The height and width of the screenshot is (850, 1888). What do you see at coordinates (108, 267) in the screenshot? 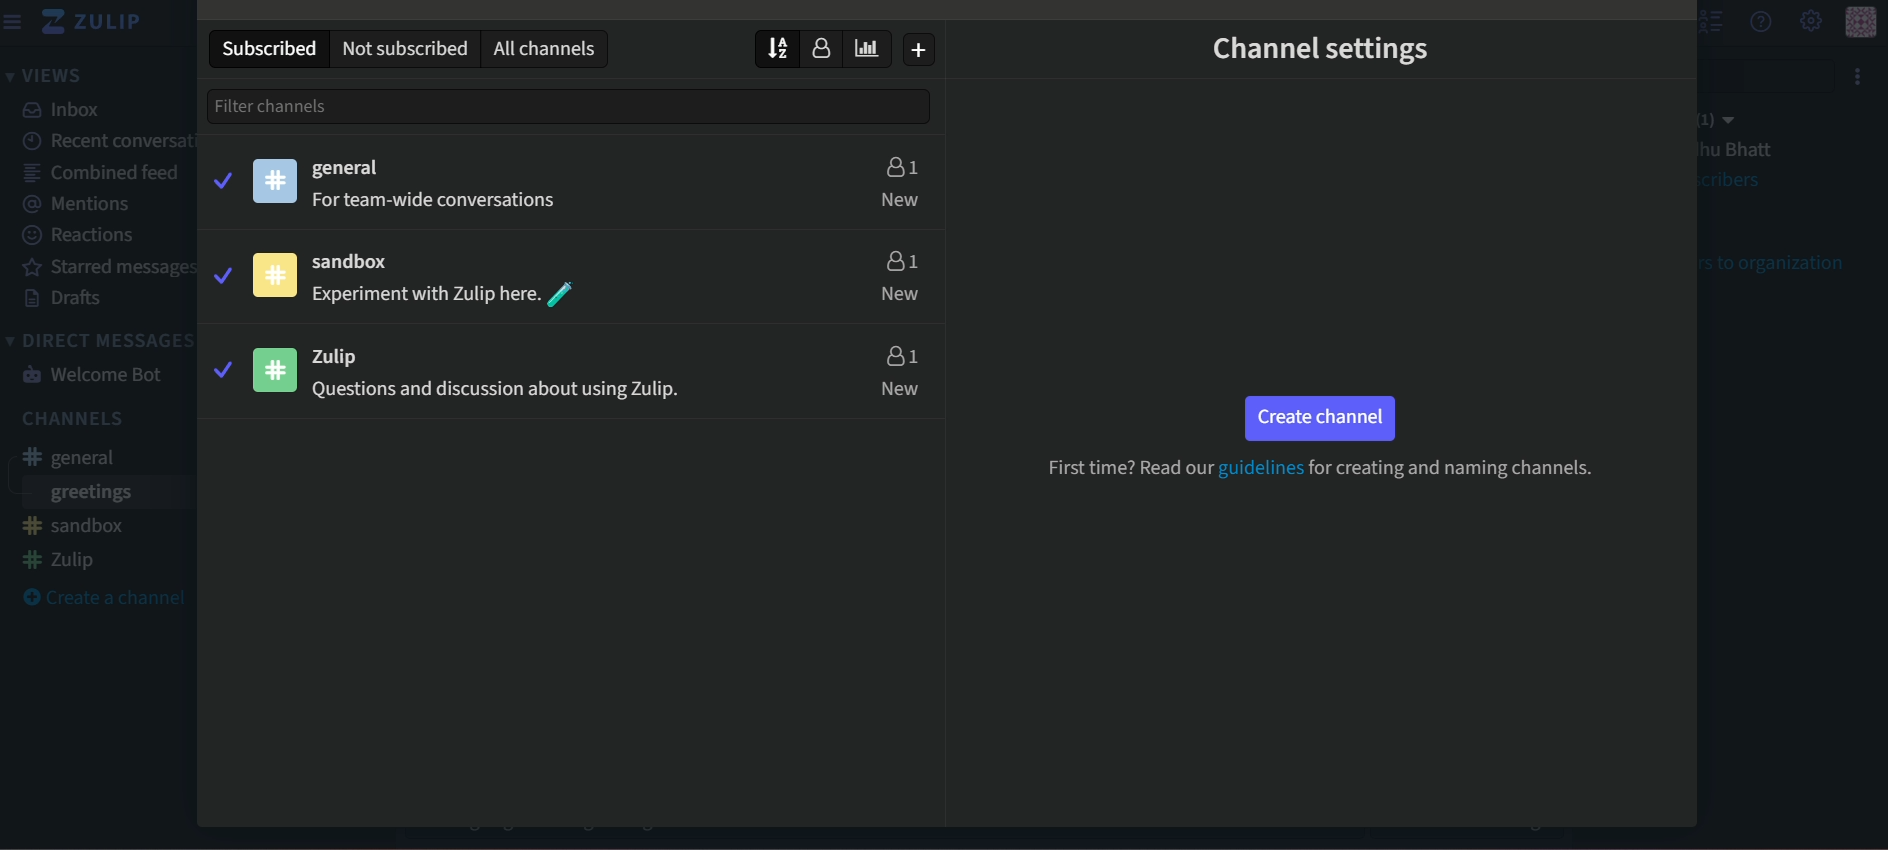
I see `starred messages` at bounding box center [108, 267].